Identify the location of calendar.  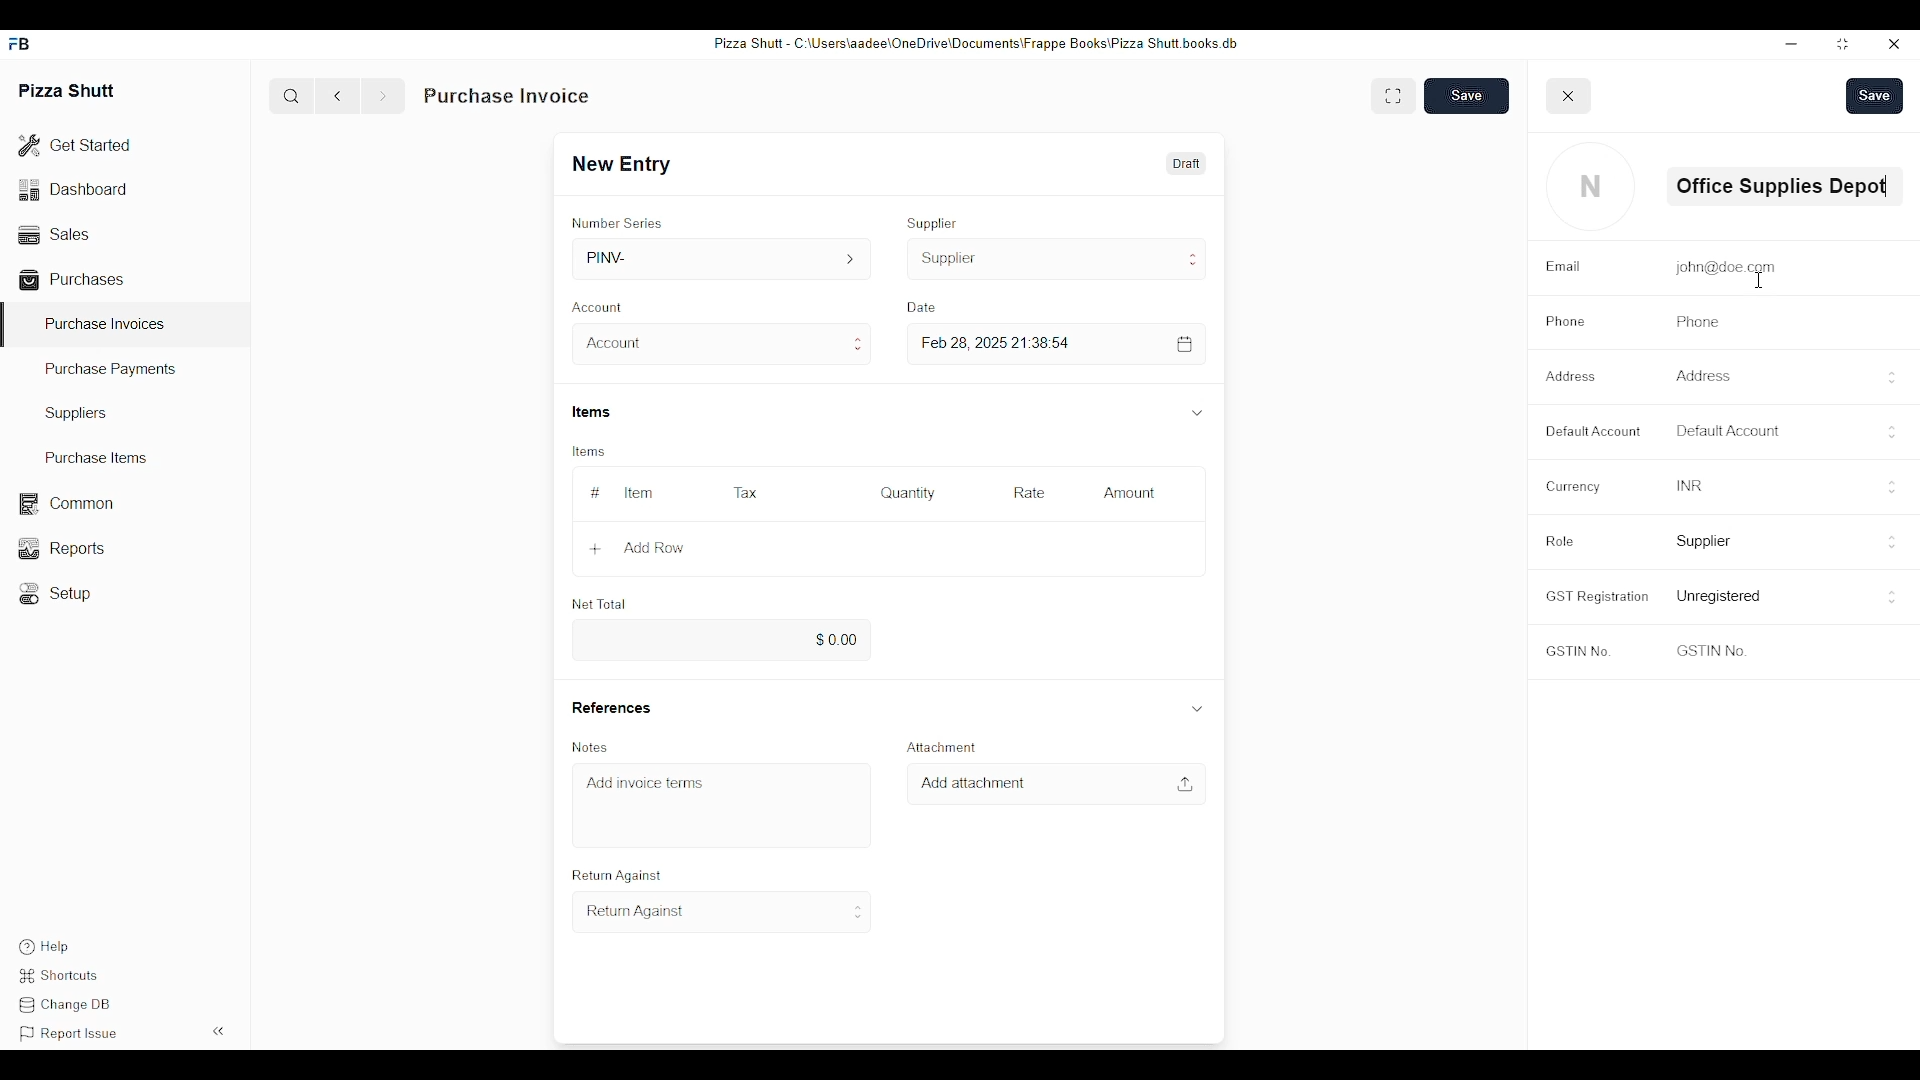
(1185, 344).